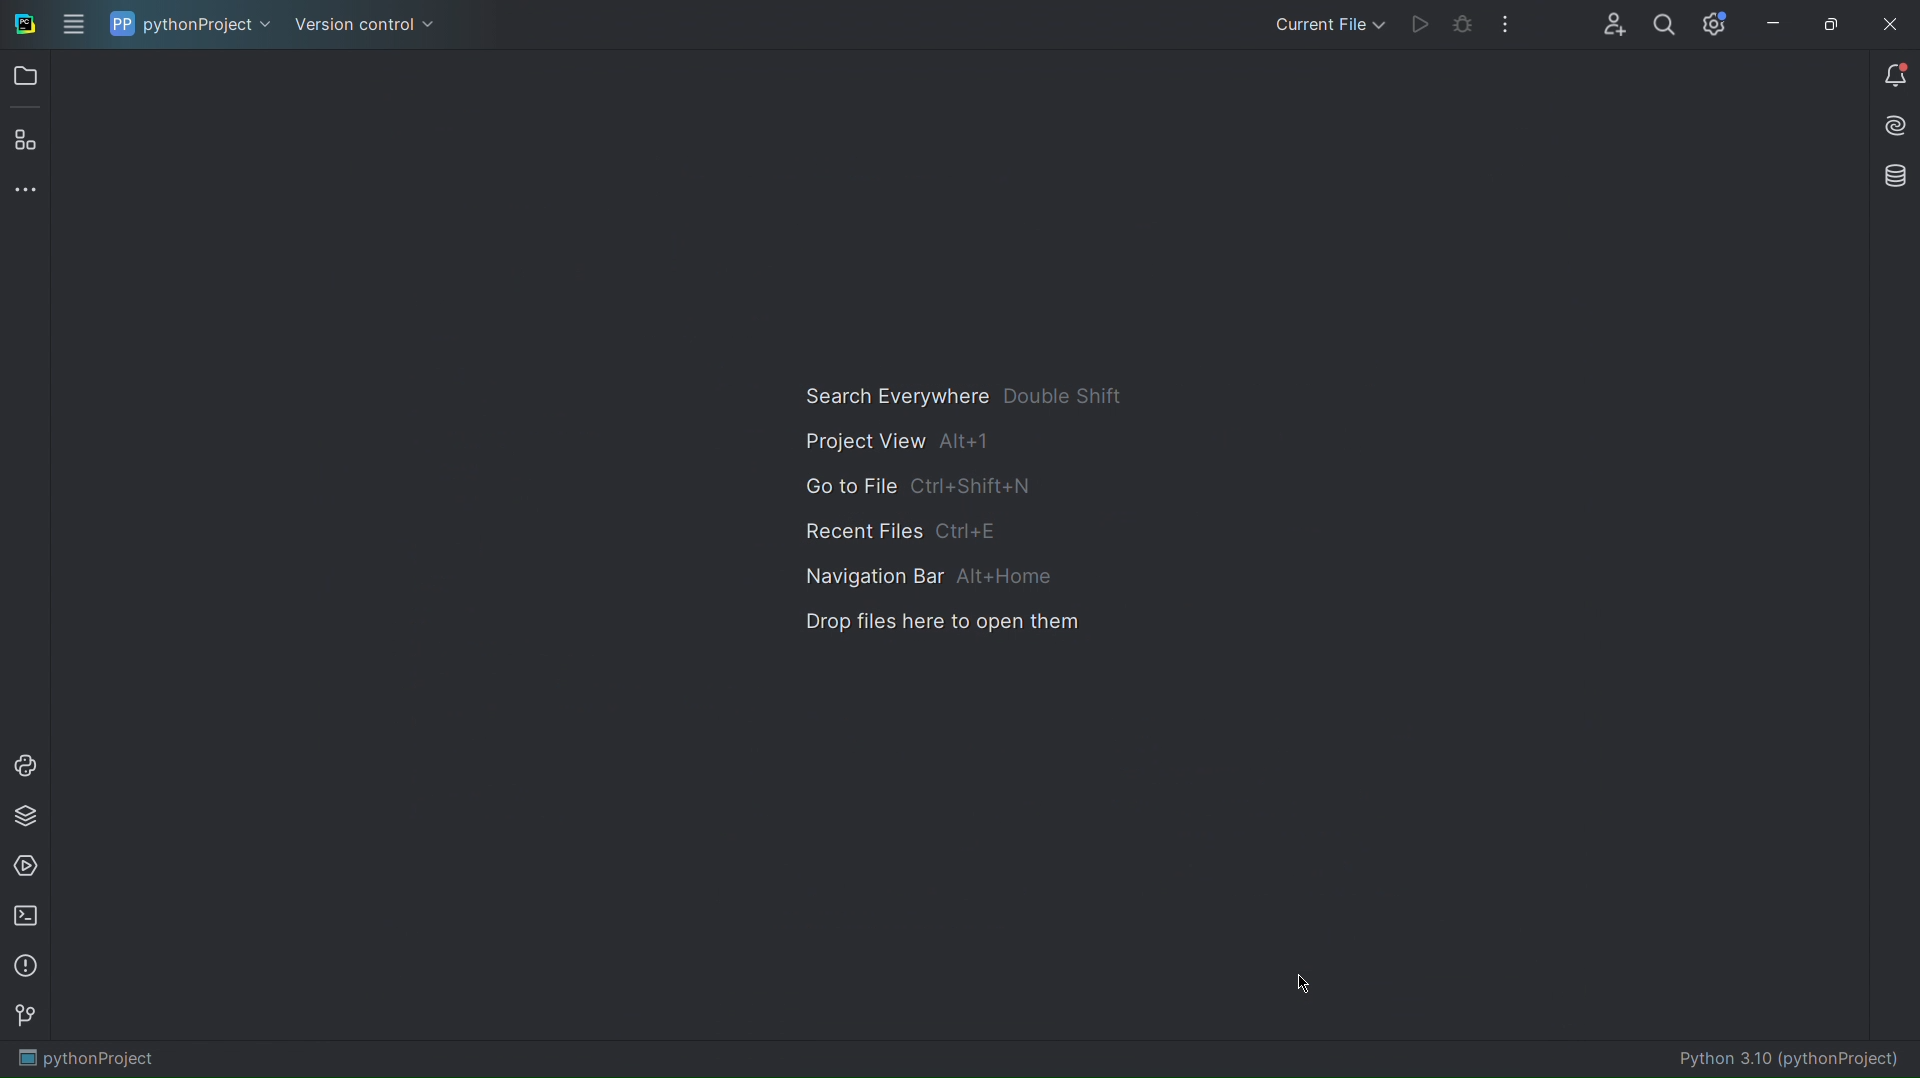 This screenshot has width=1920, height=1078. Describe the element at coordinates (1507, 22) in the screenshot. I see `More` at that location.